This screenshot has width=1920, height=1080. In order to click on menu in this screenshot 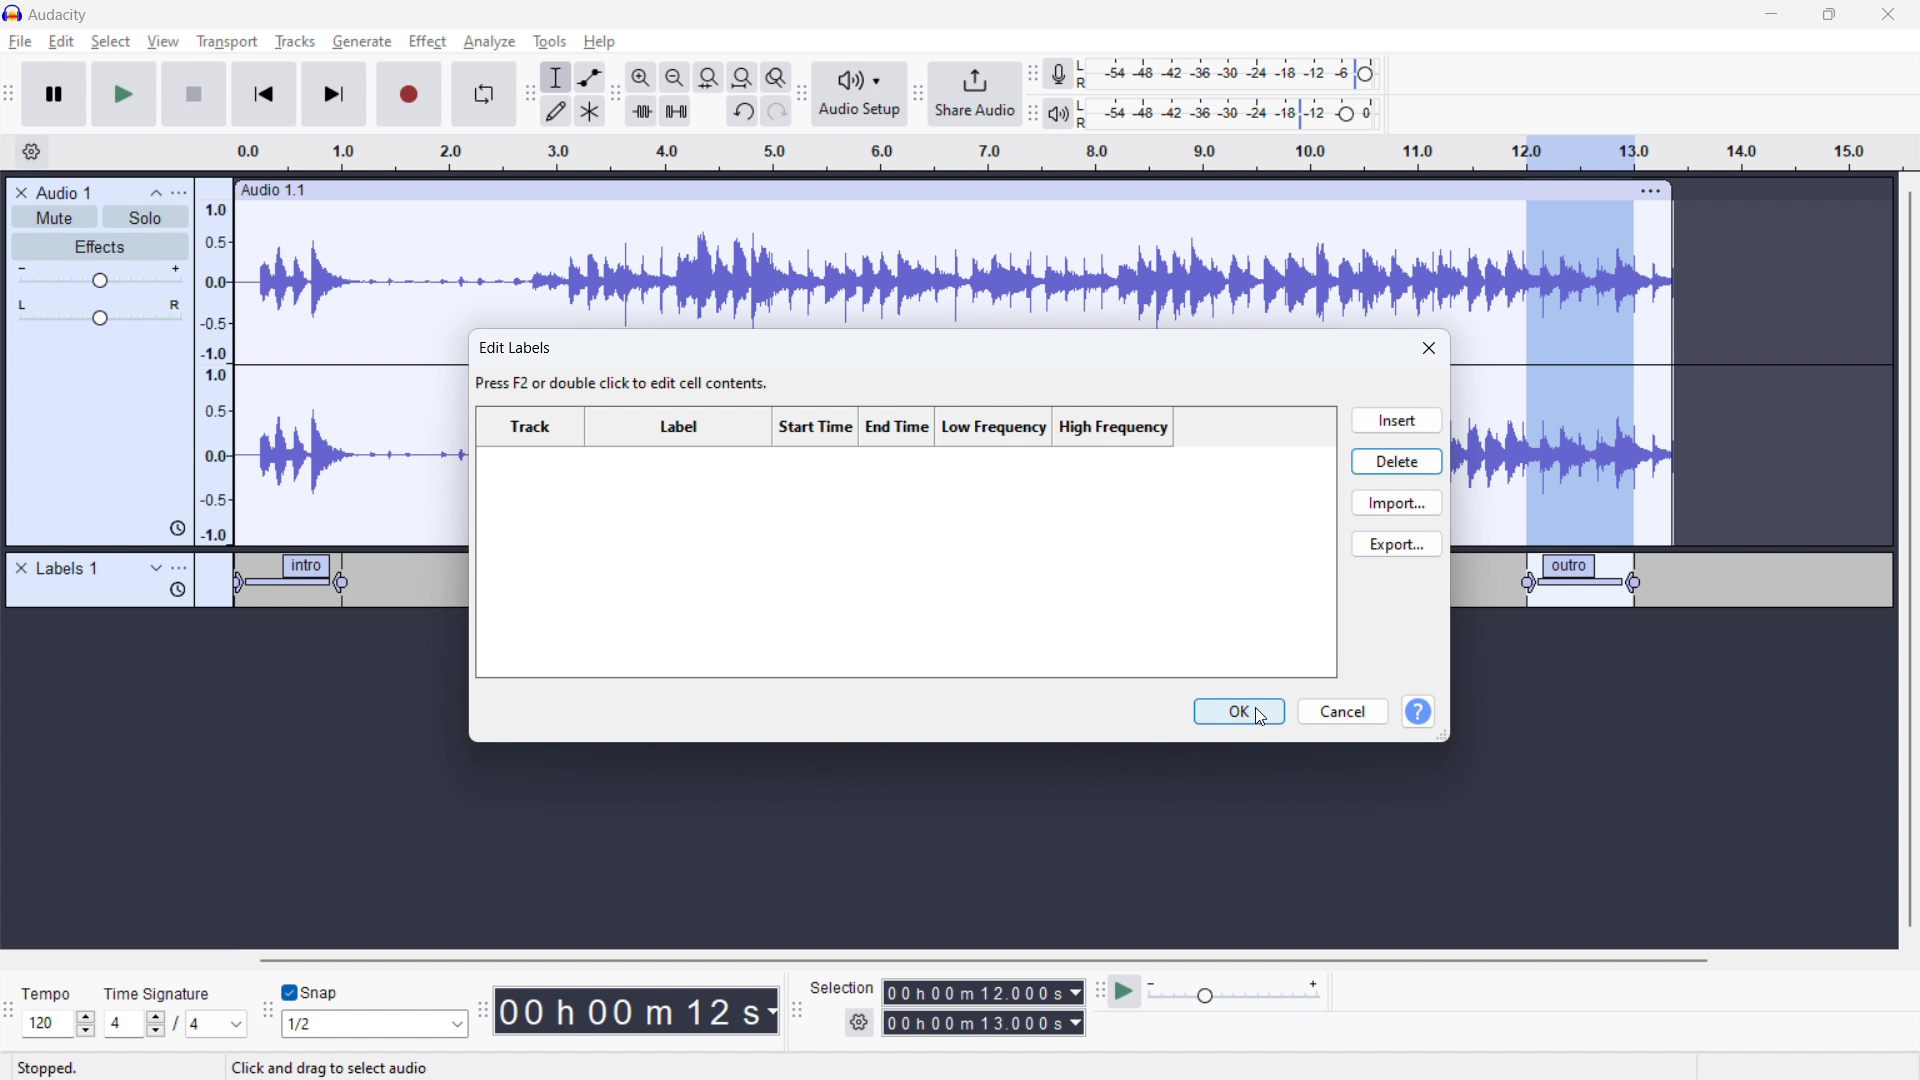, I will do `click(181, 193)`.